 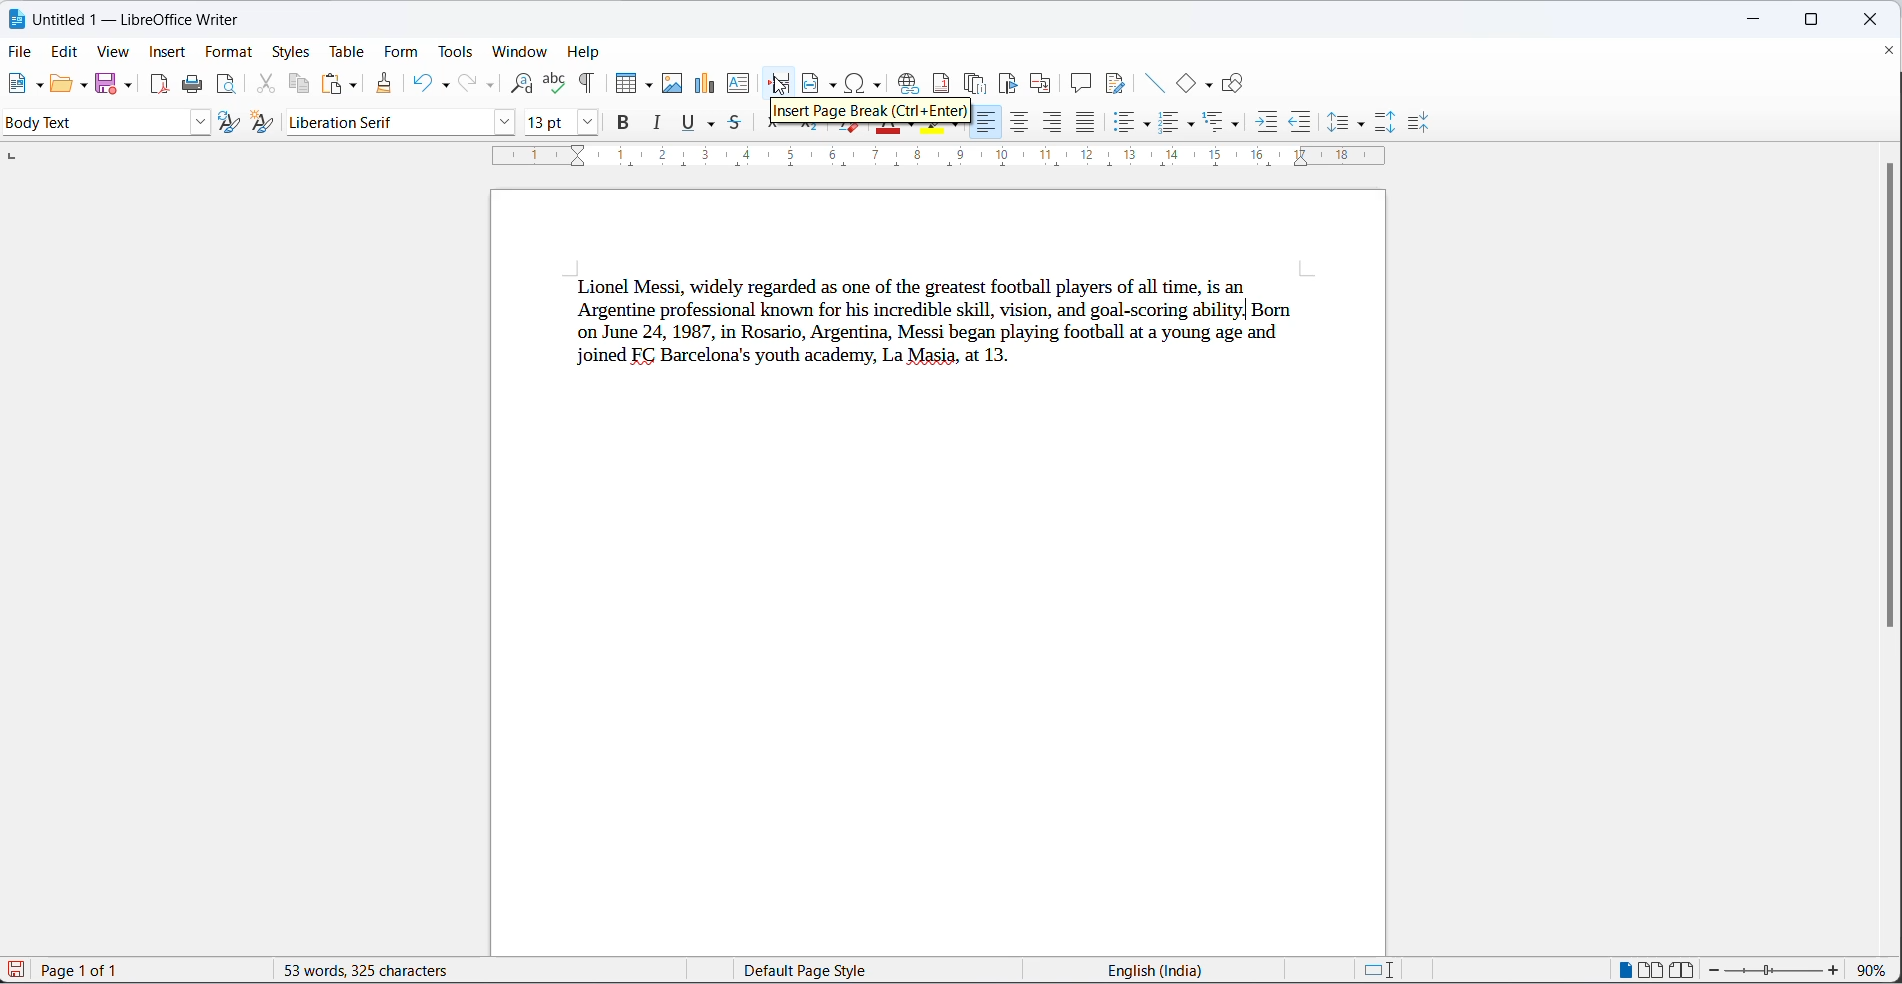 I want to click on text language, so click(x=1144, y=971).